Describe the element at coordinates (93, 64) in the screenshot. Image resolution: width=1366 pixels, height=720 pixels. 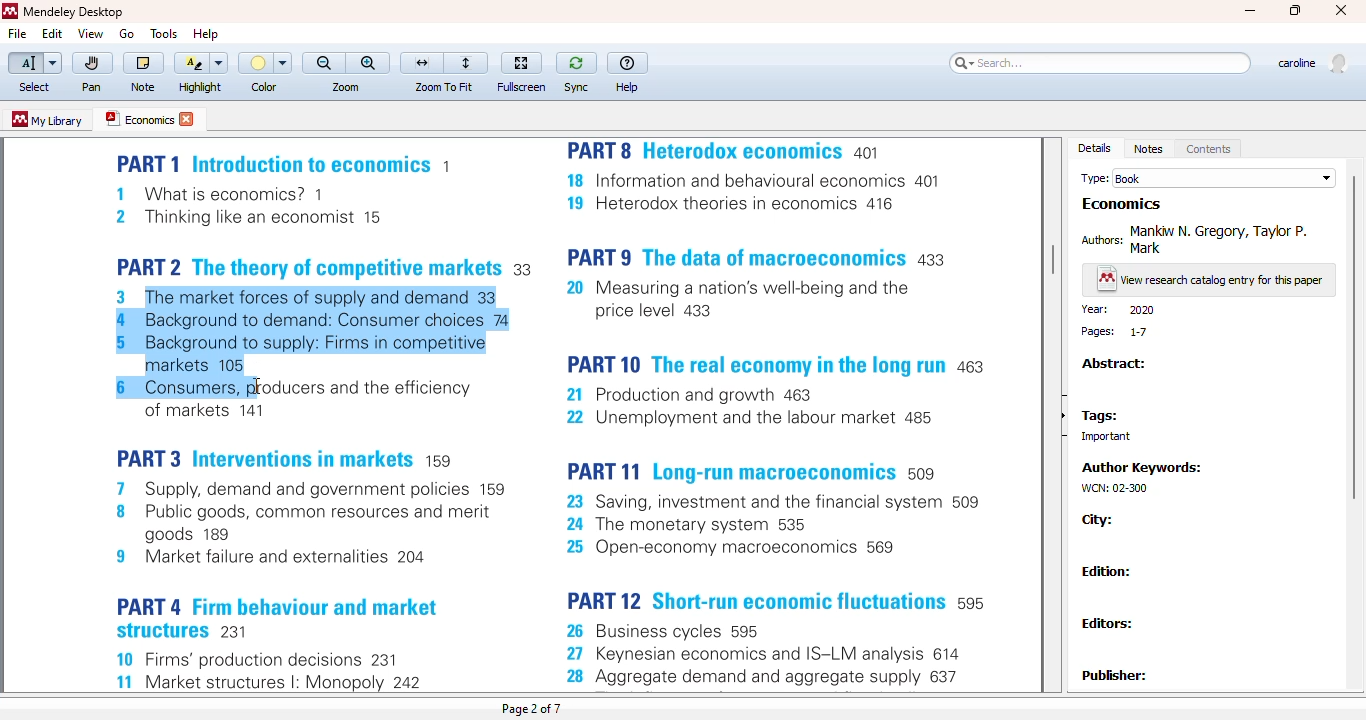
I see `pan` at that location.